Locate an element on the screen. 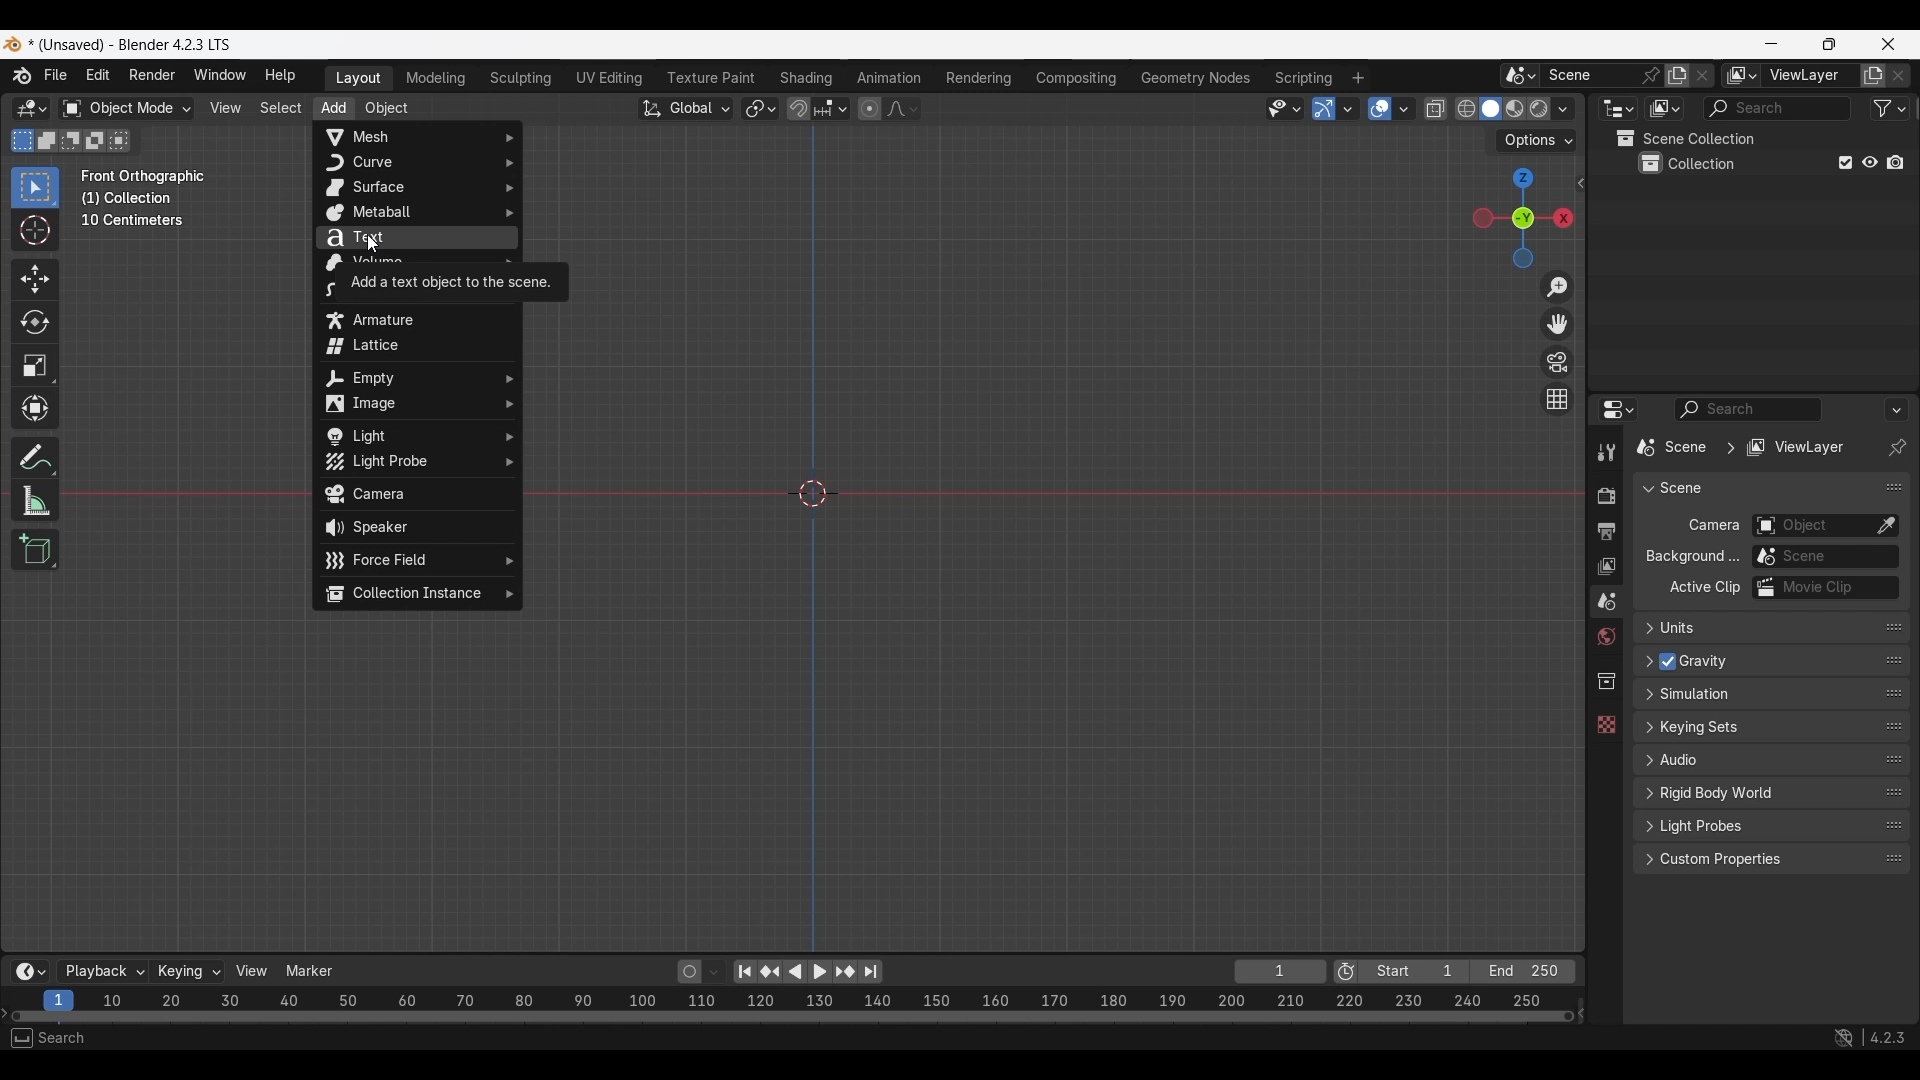 The height and width of the screenshot is (1080, 1920). Click to expand Custom properties is located at coordinates (1758, 858).